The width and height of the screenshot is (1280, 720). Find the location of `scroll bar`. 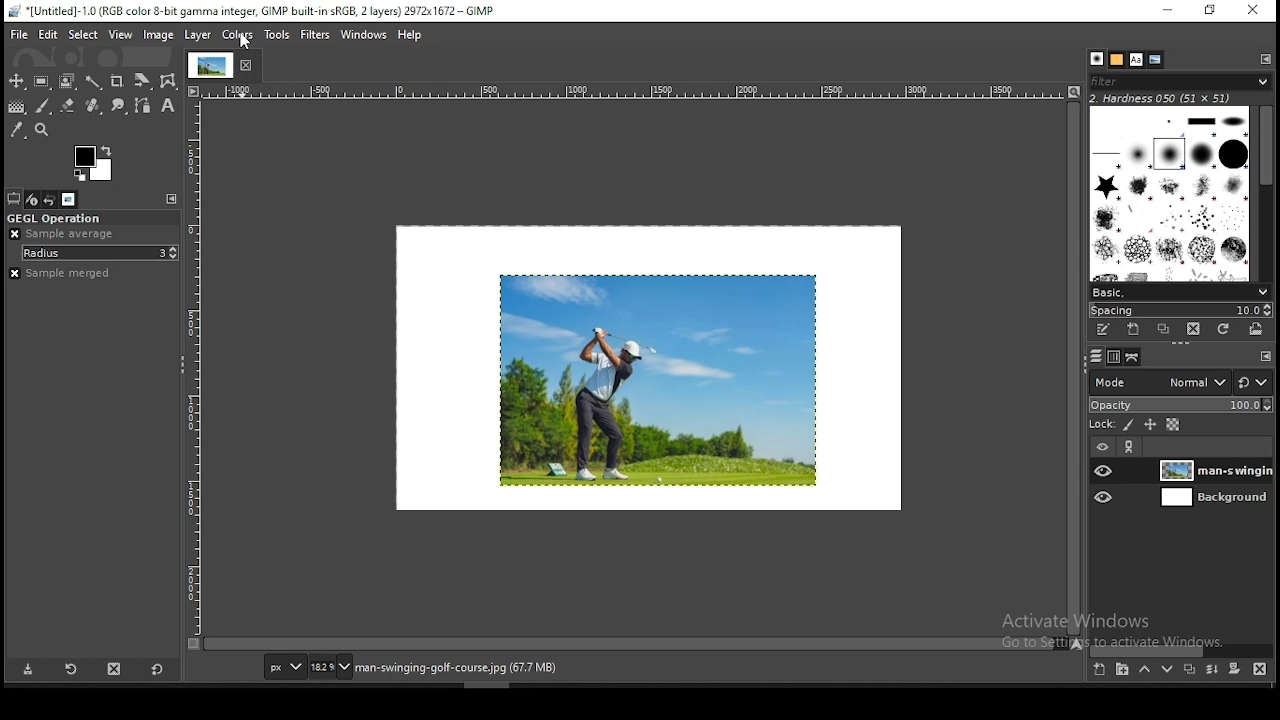

scroll bar is located at coordinates (635, 644).